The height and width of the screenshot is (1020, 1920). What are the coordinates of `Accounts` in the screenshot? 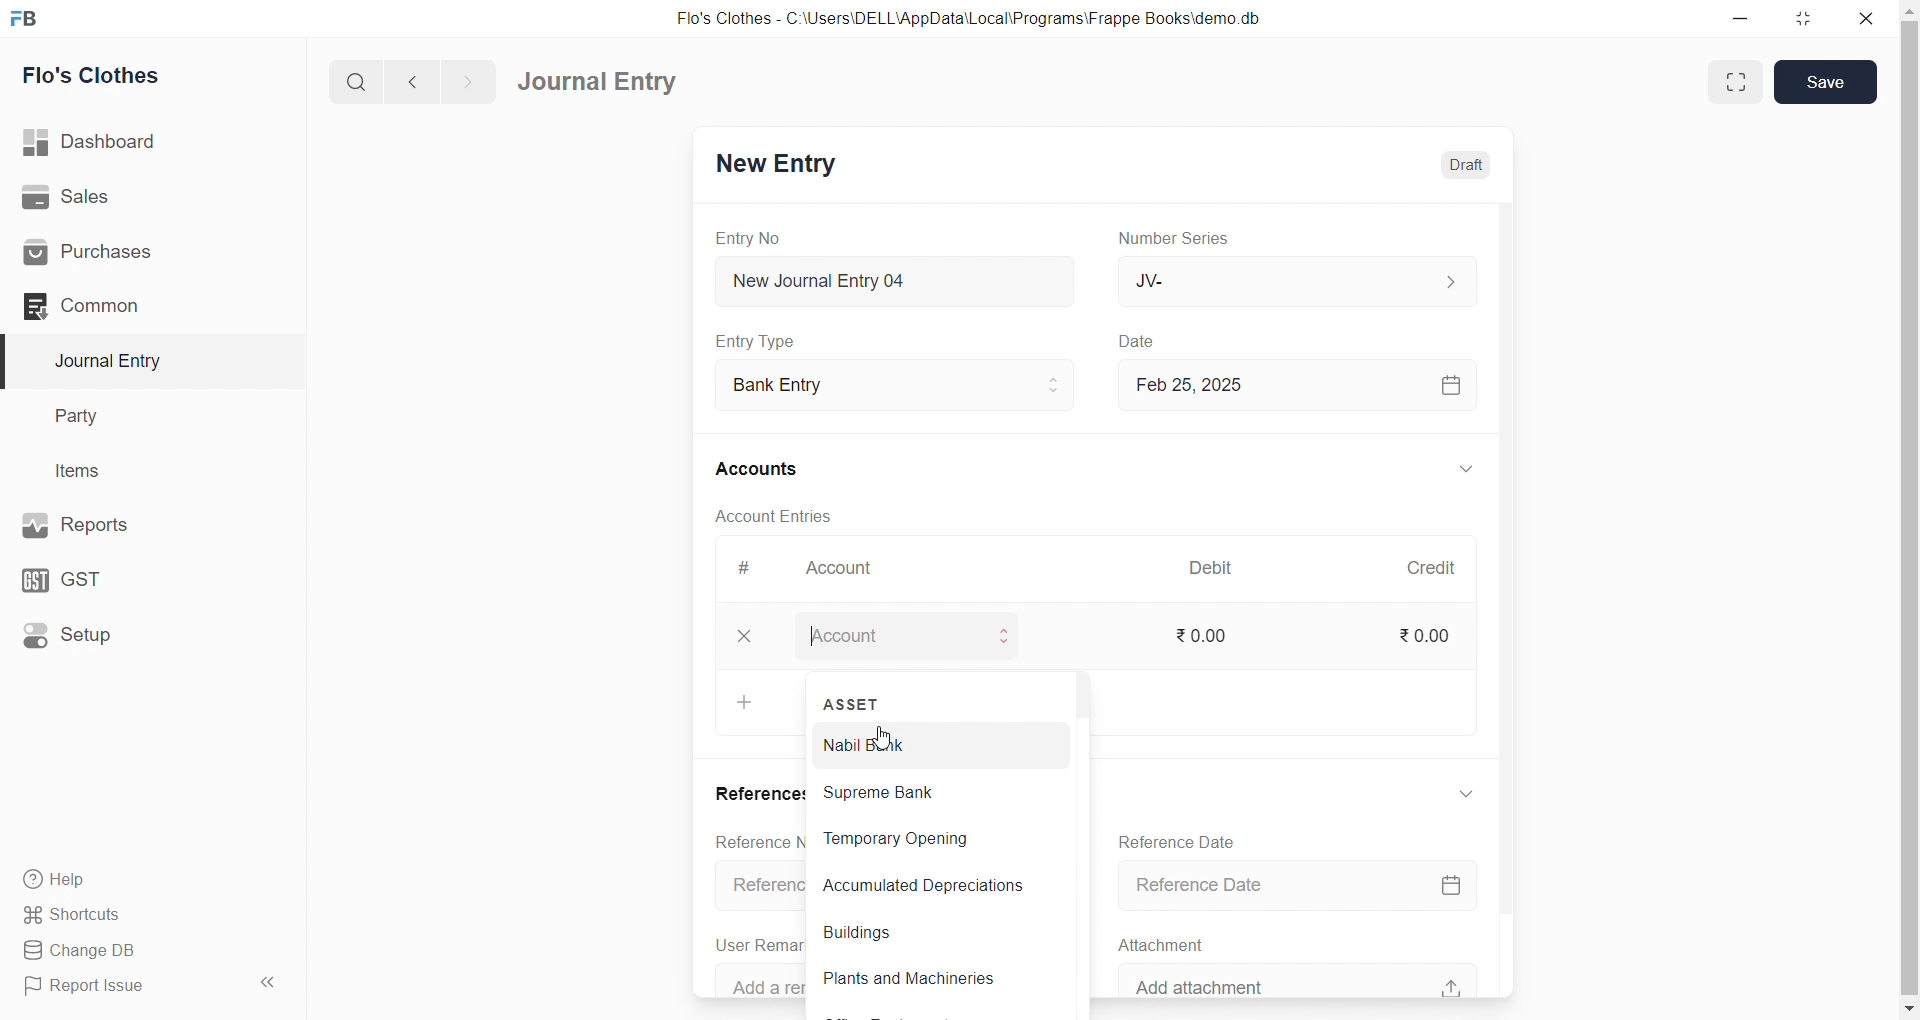 It's located at (780, 467).